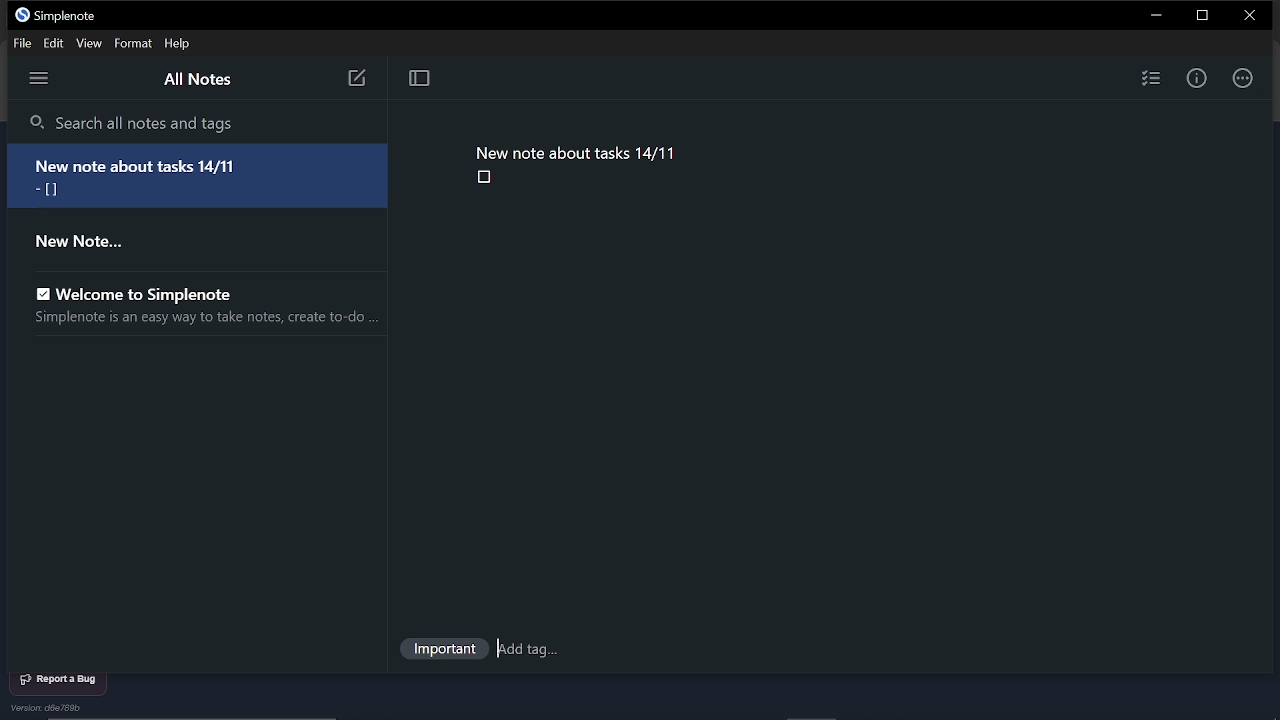 Image resolution: width=1280 pixels, height=720 pixels. What do you see at coordinates (91, 44) in the screenshot?
I see `View` at bounding box center [91, 44].